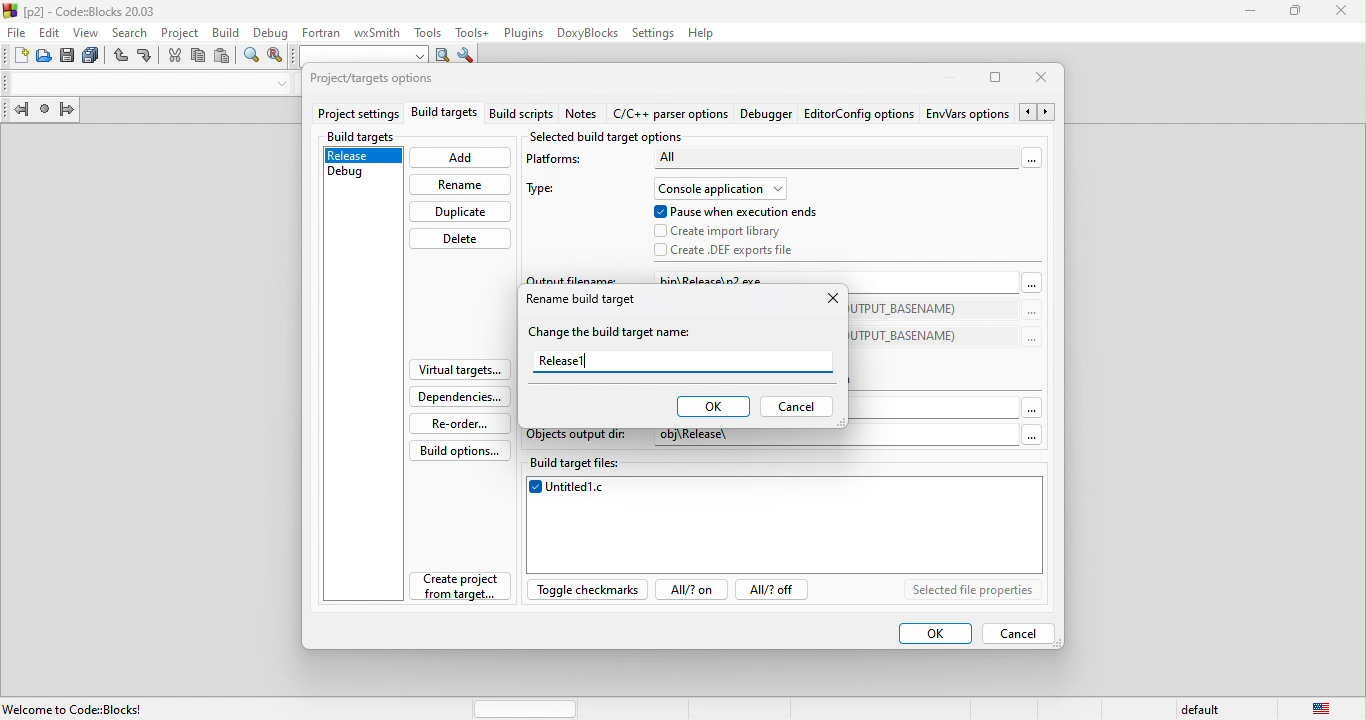  Describe the element at coordinates (461, 158) in the screenshot. I see `add` at that location.